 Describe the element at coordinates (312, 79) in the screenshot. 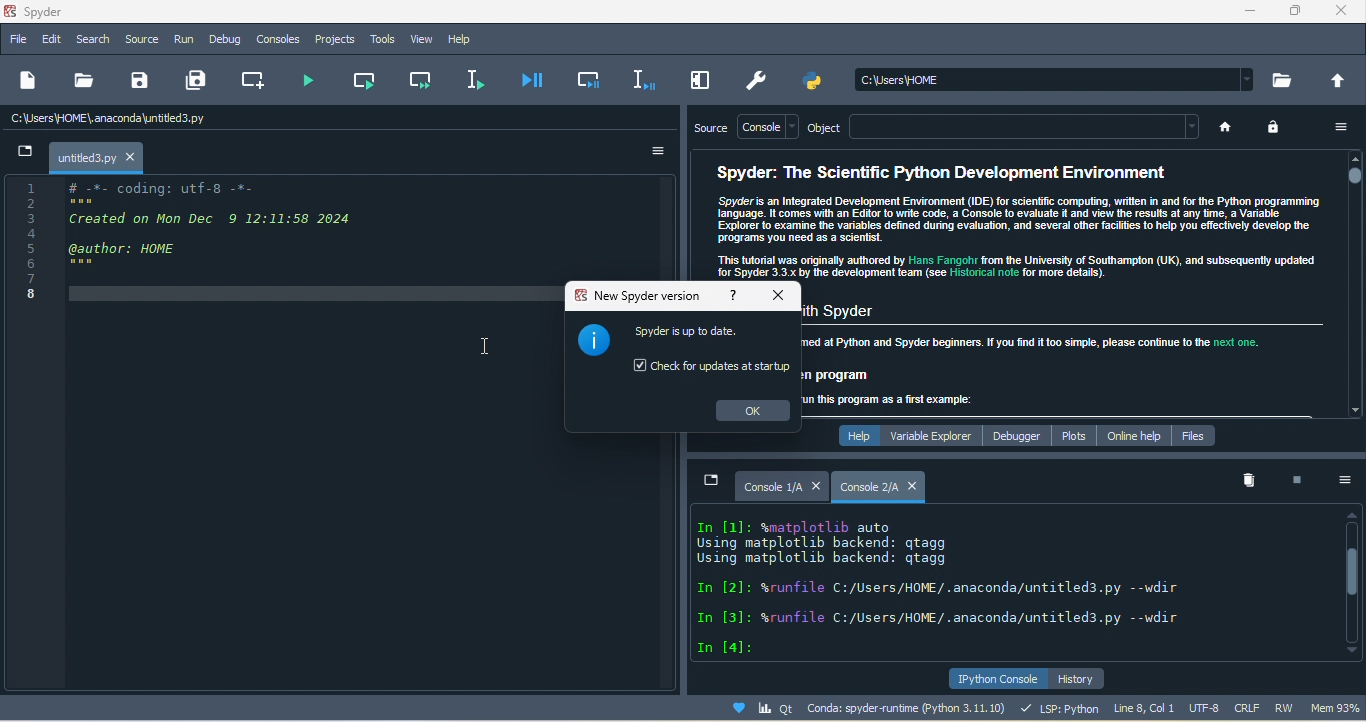

I see `run file` at that location.